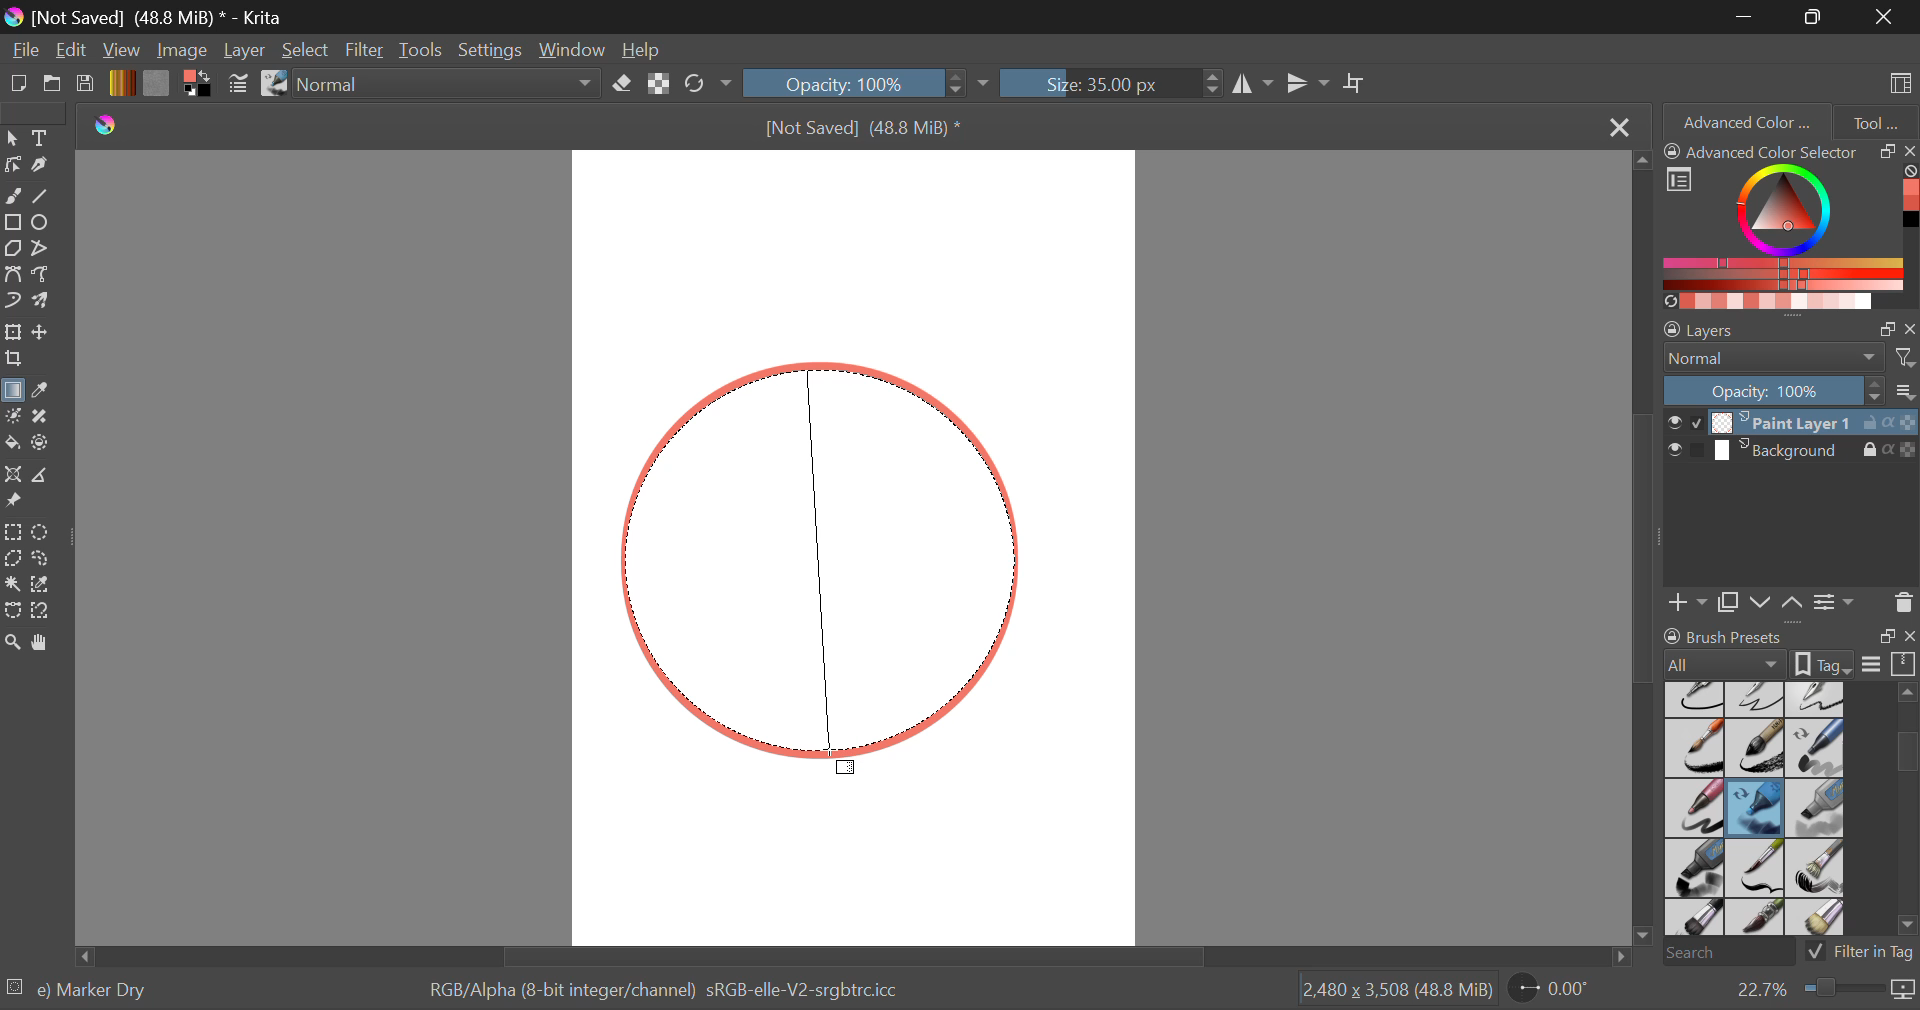 This screenshot has height=1010, width=1920. What do you see at coordinates (1816, 698) in the screenshot?
I see `Ink-4 Pen Rough` at bounding box center [1816, 698].